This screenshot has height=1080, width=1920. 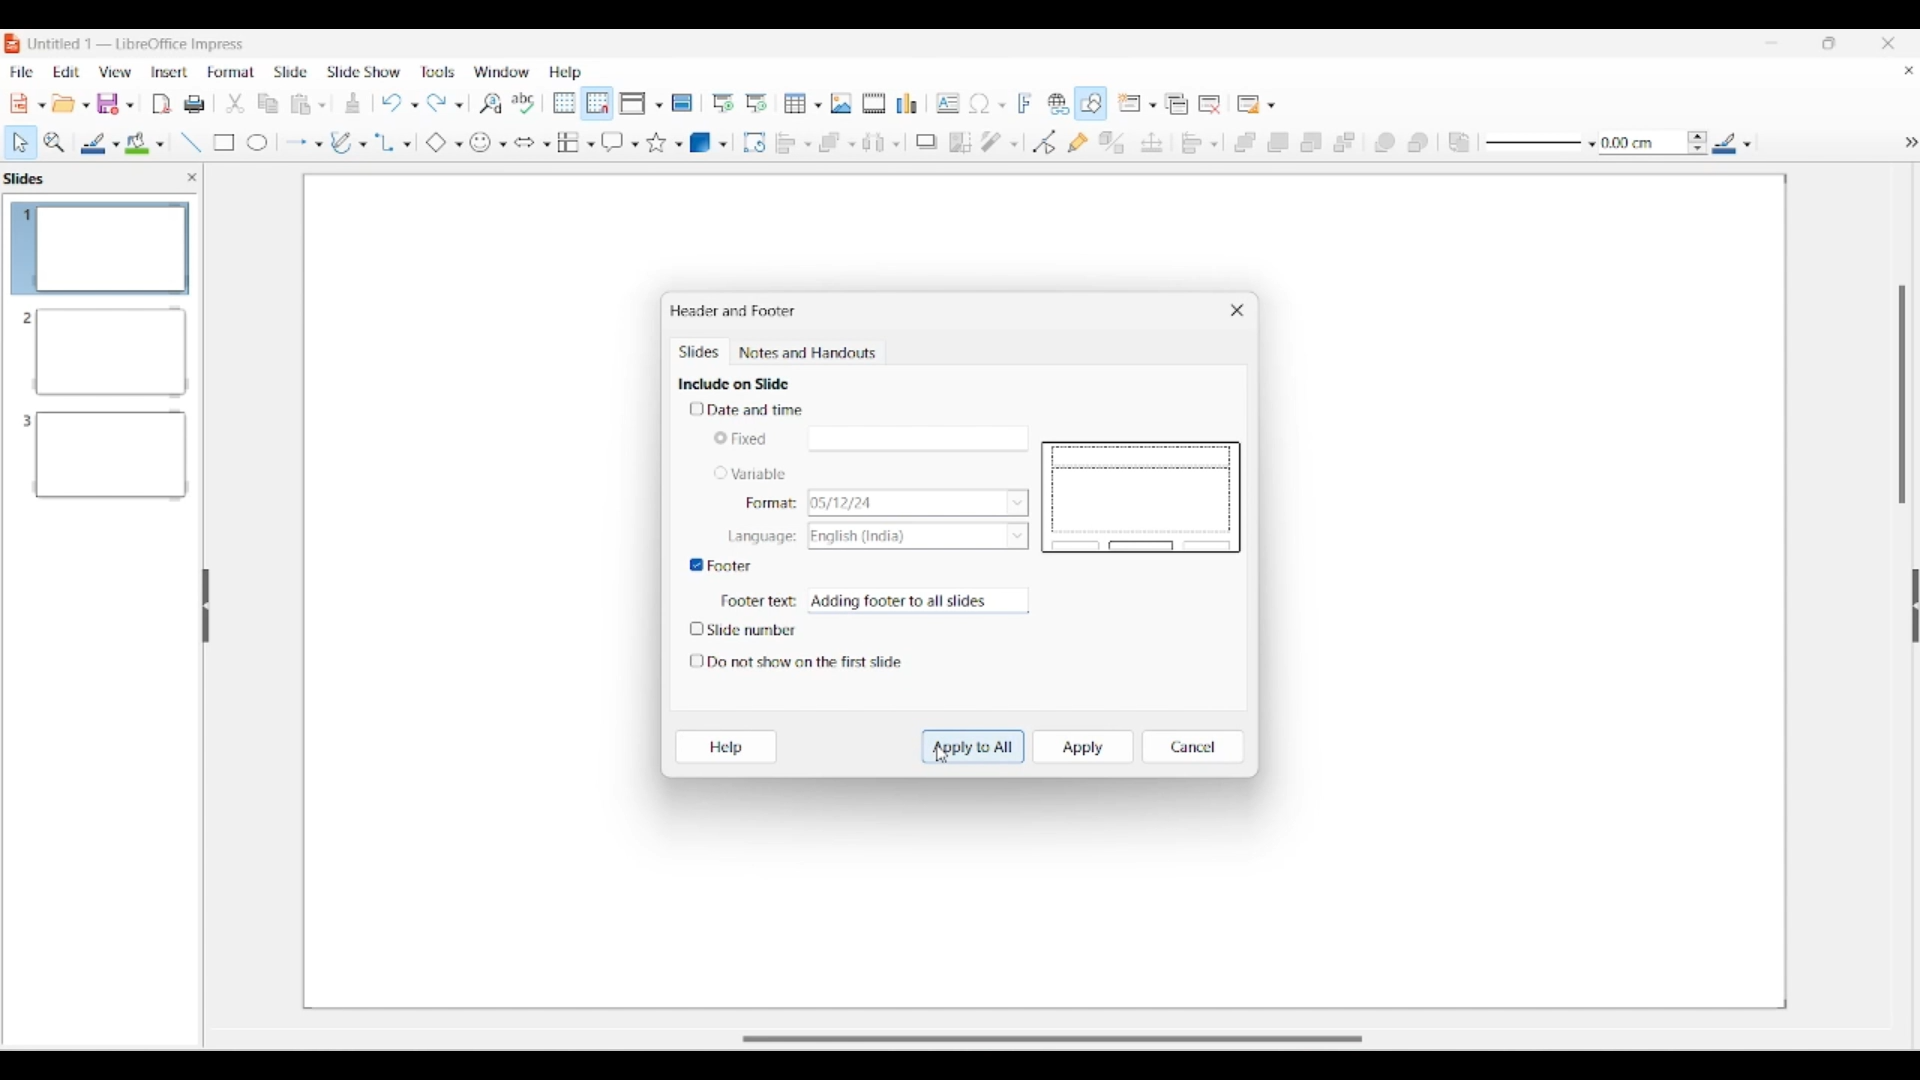 I want to click on Arrange options, so click(x=836, y=143).